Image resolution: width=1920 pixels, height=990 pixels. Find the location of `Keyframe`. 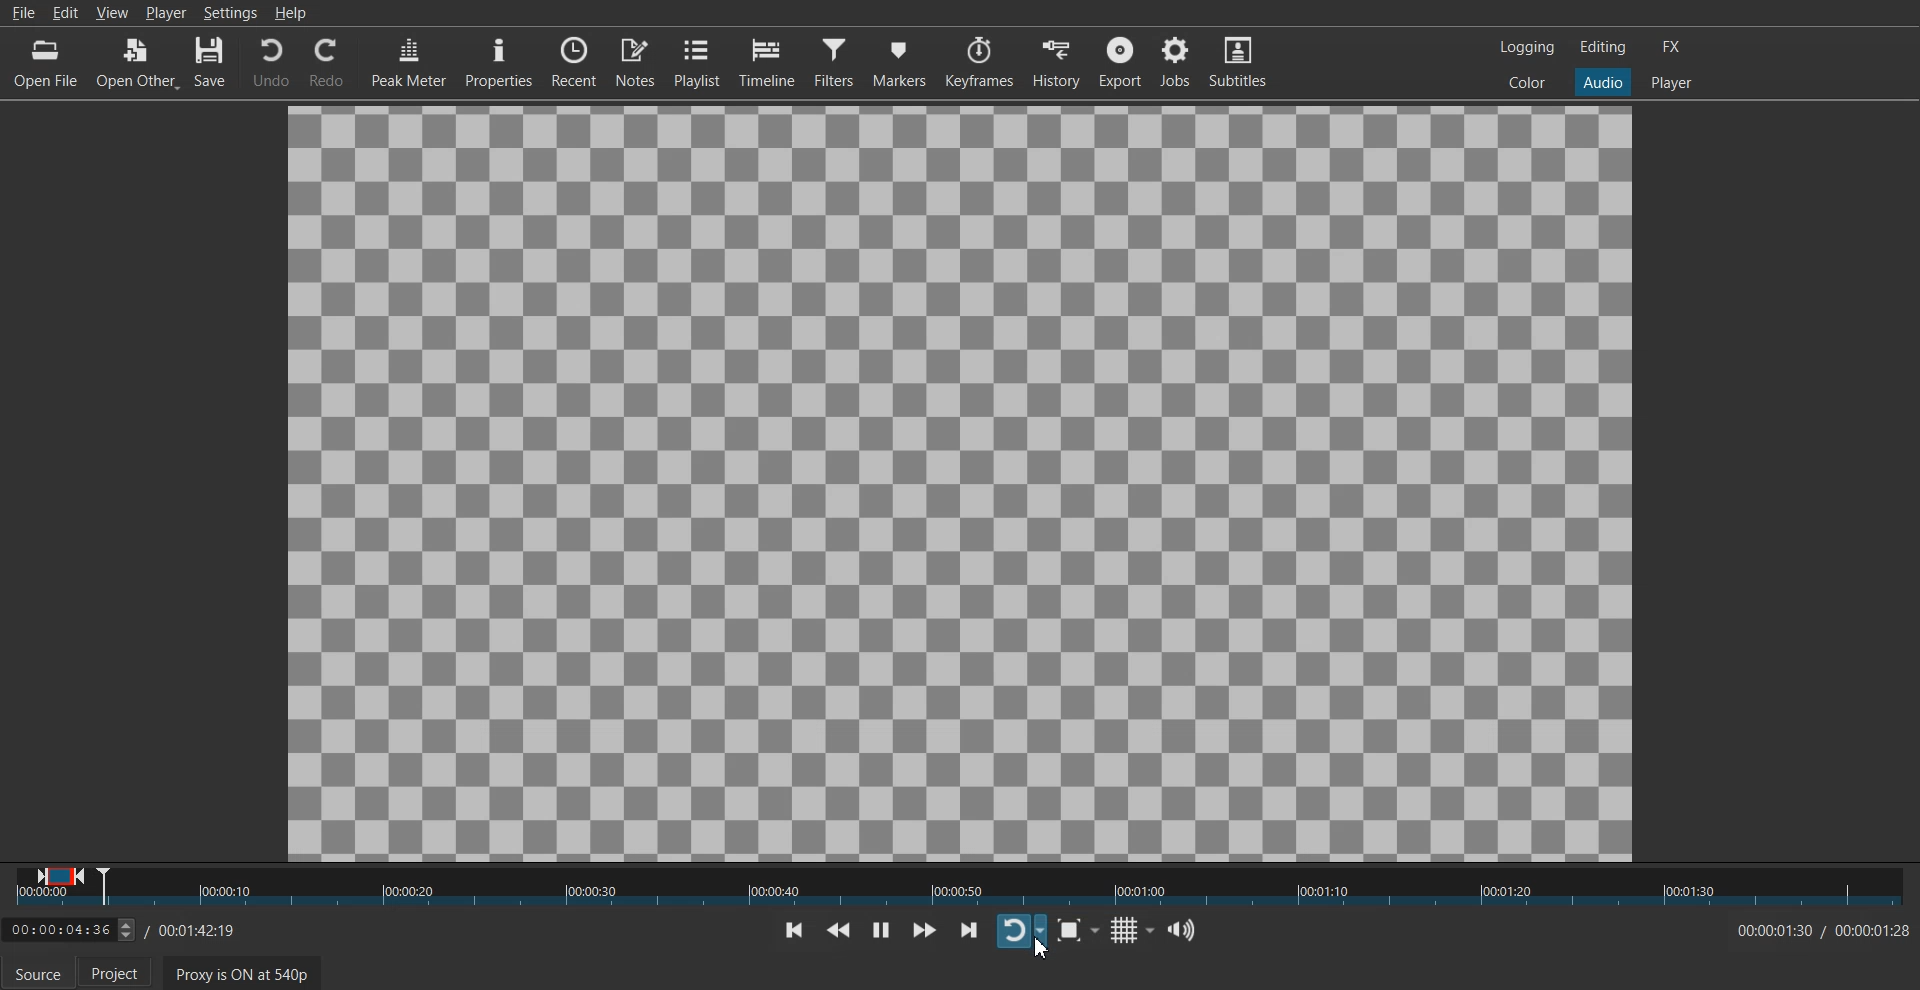

Keyframe is located at coordinates (979, 62).